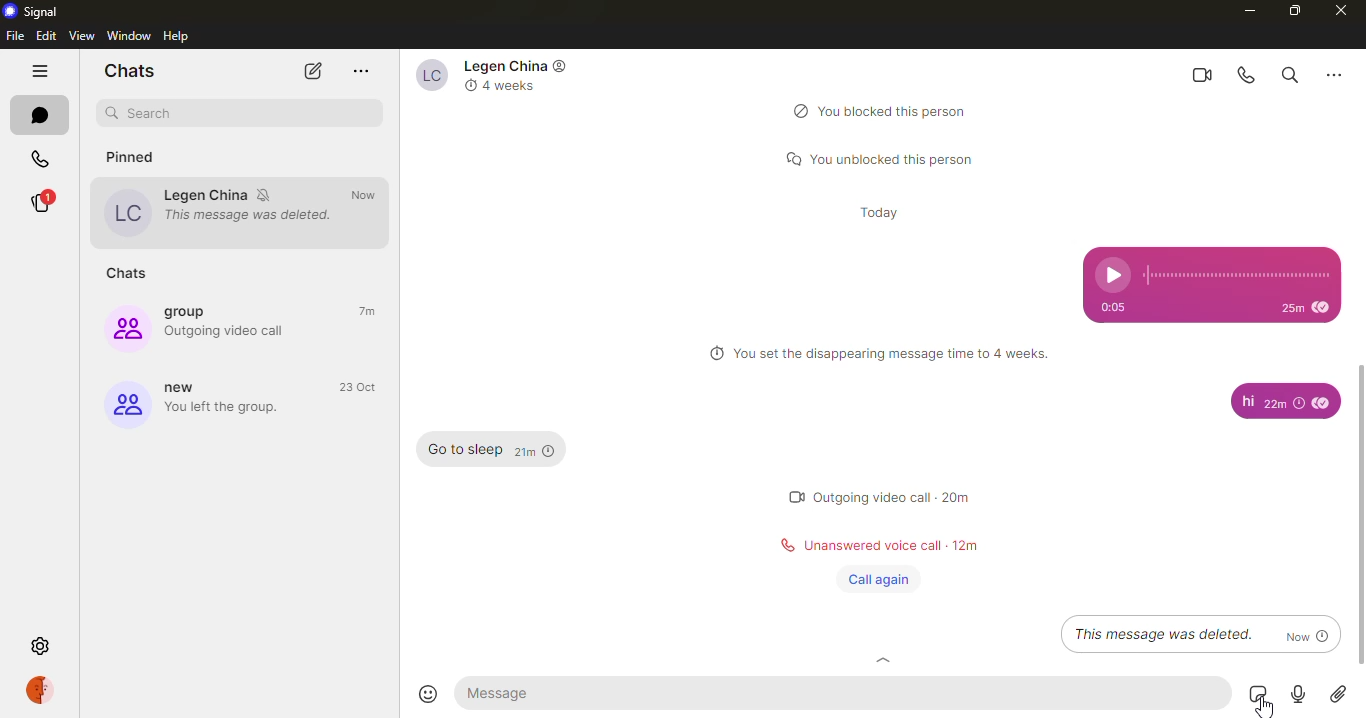 The height and width of the screenshot is (718, 1366). I want to click on group profile, so click(124, 328).